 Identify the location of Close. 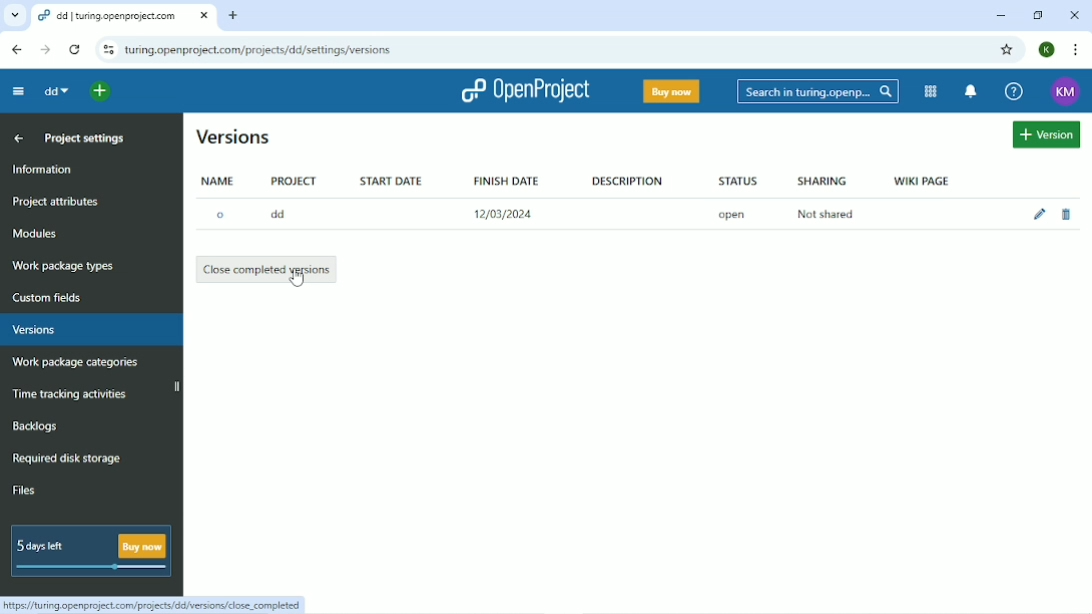
(1076, 15).